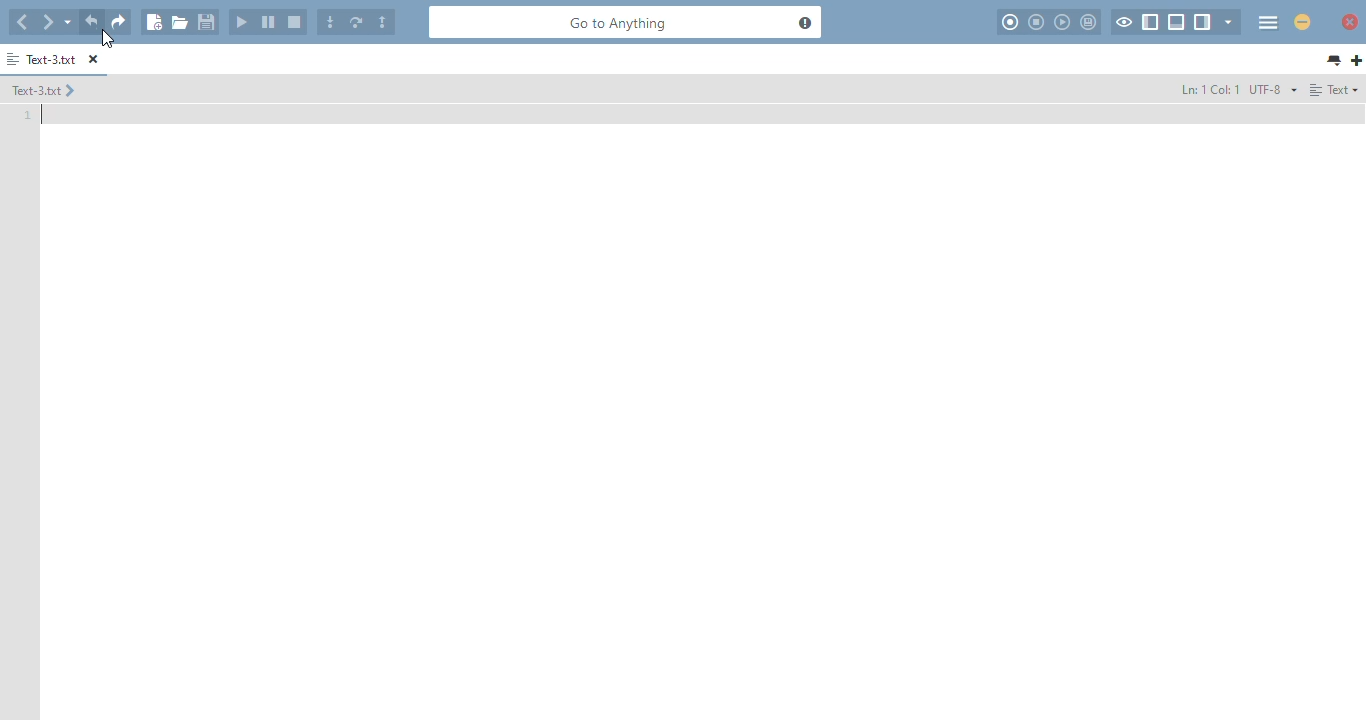 The height and width of the screenshot is (720, 1366). I want to click on cursor, so click(108, 40).